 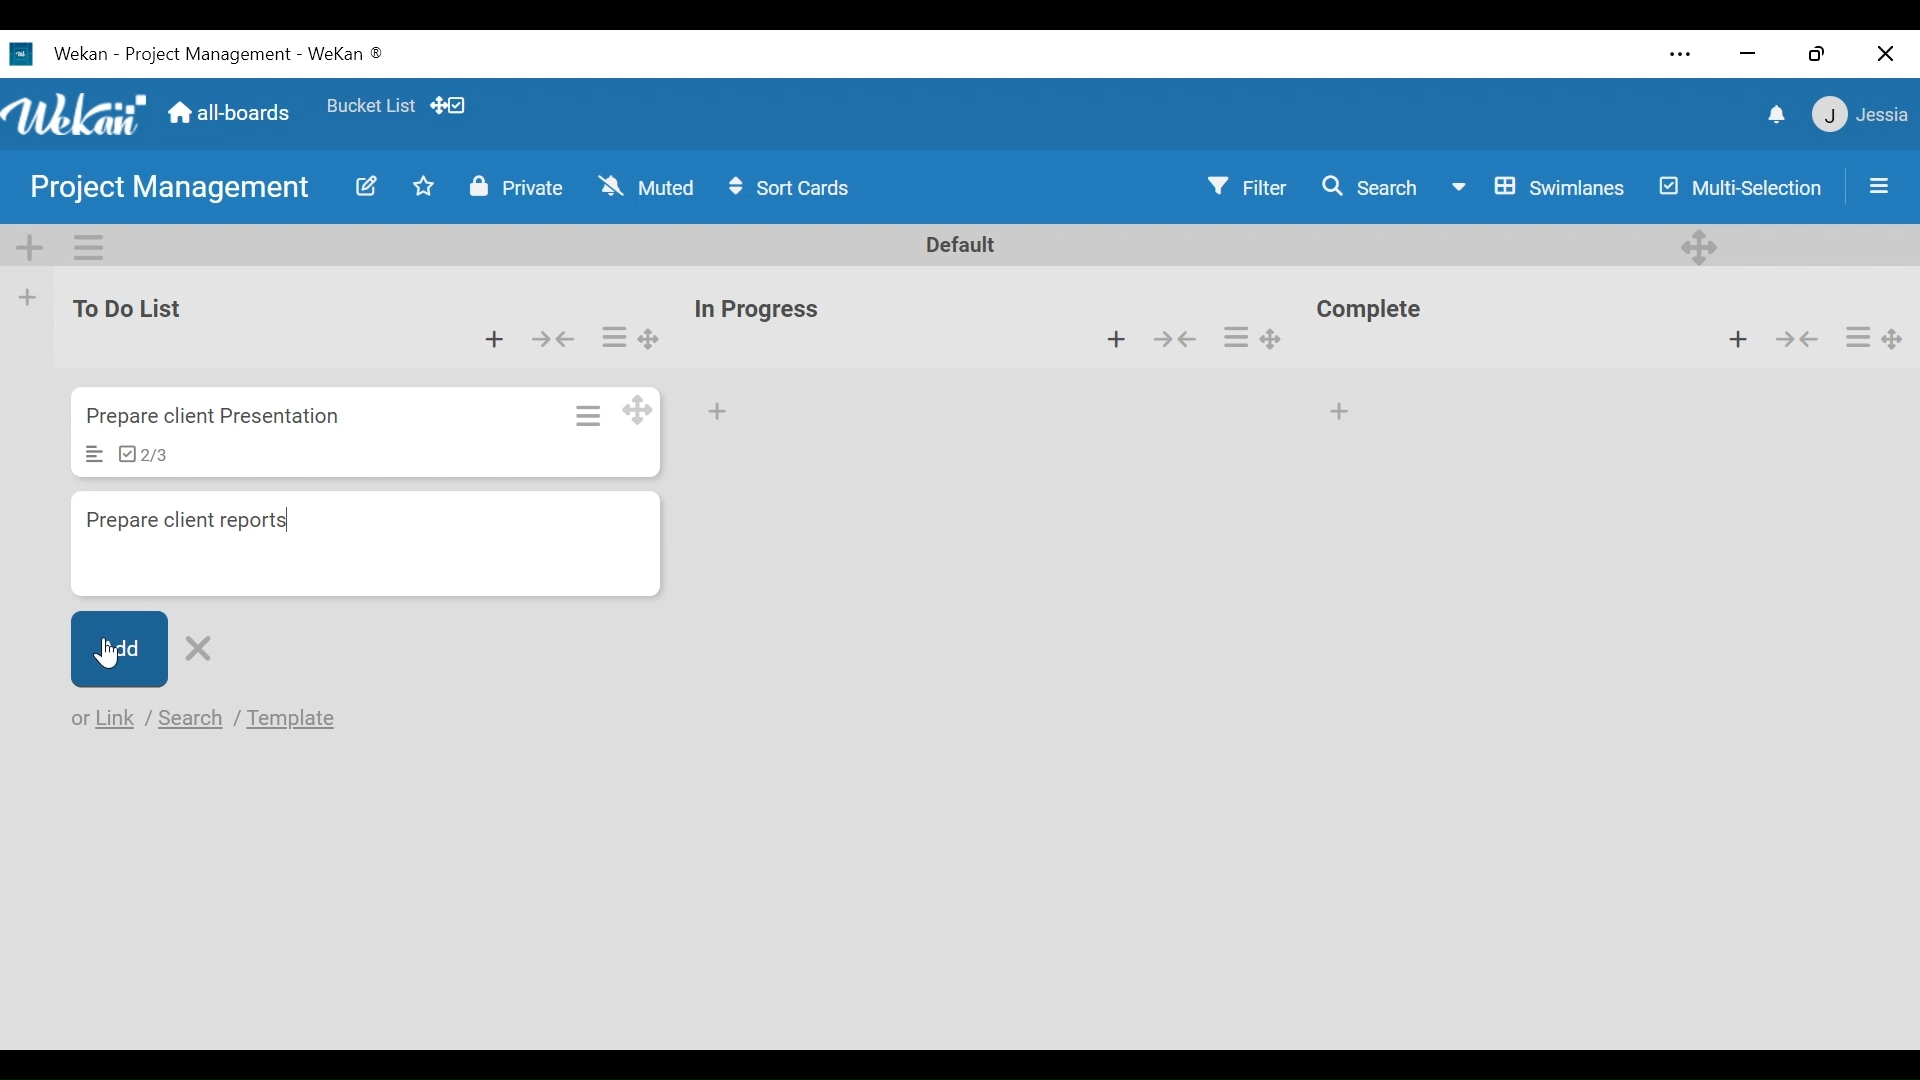 I want to click on Add card to top of the list, so click(x=1114, y=340).